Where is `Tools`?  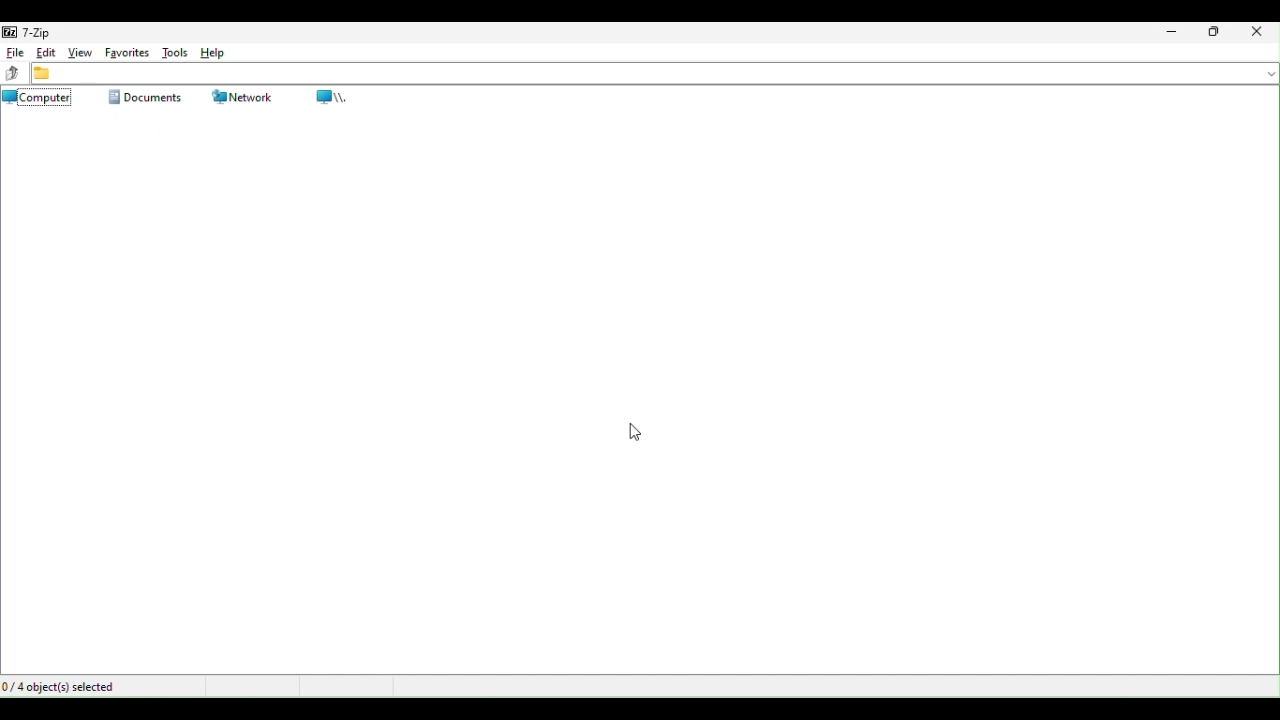
Tools is located at coordinates (175, 53).